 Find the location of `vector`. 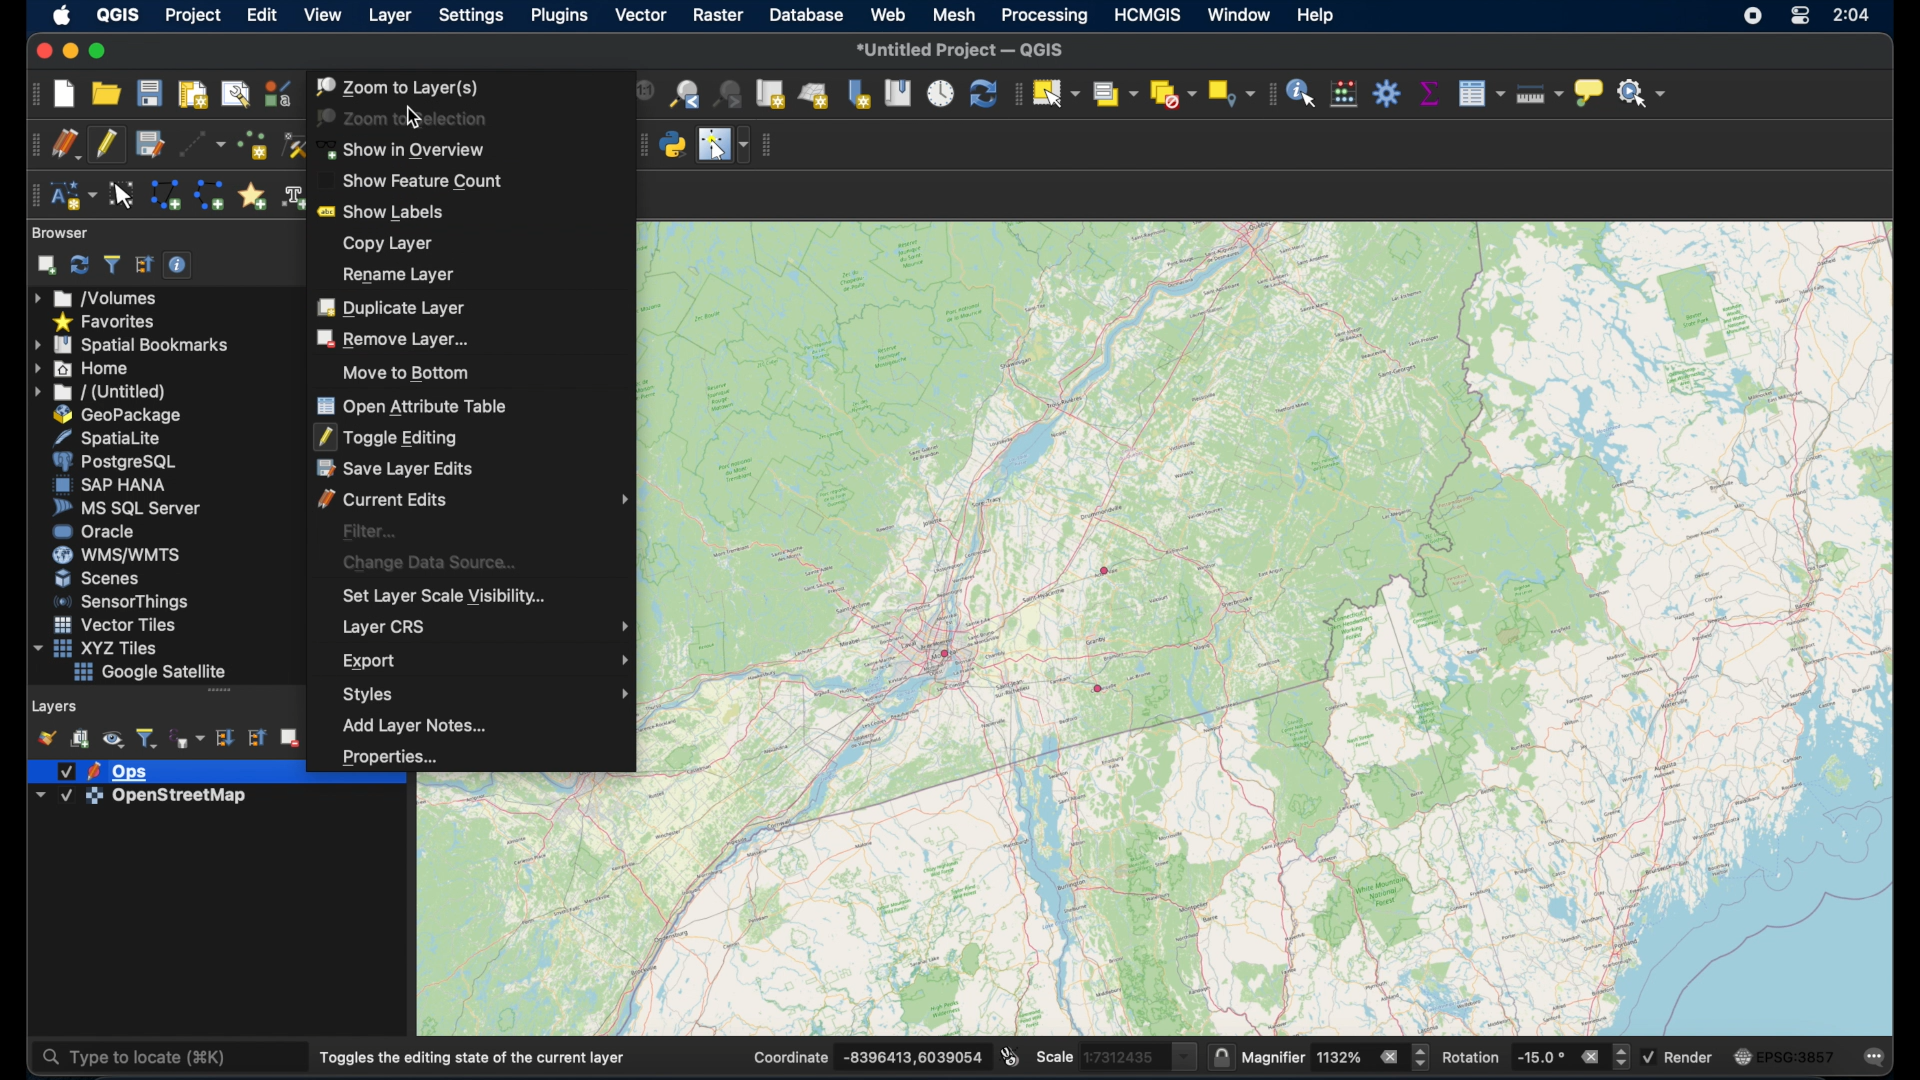

vector is located at coordinates (640, 16).